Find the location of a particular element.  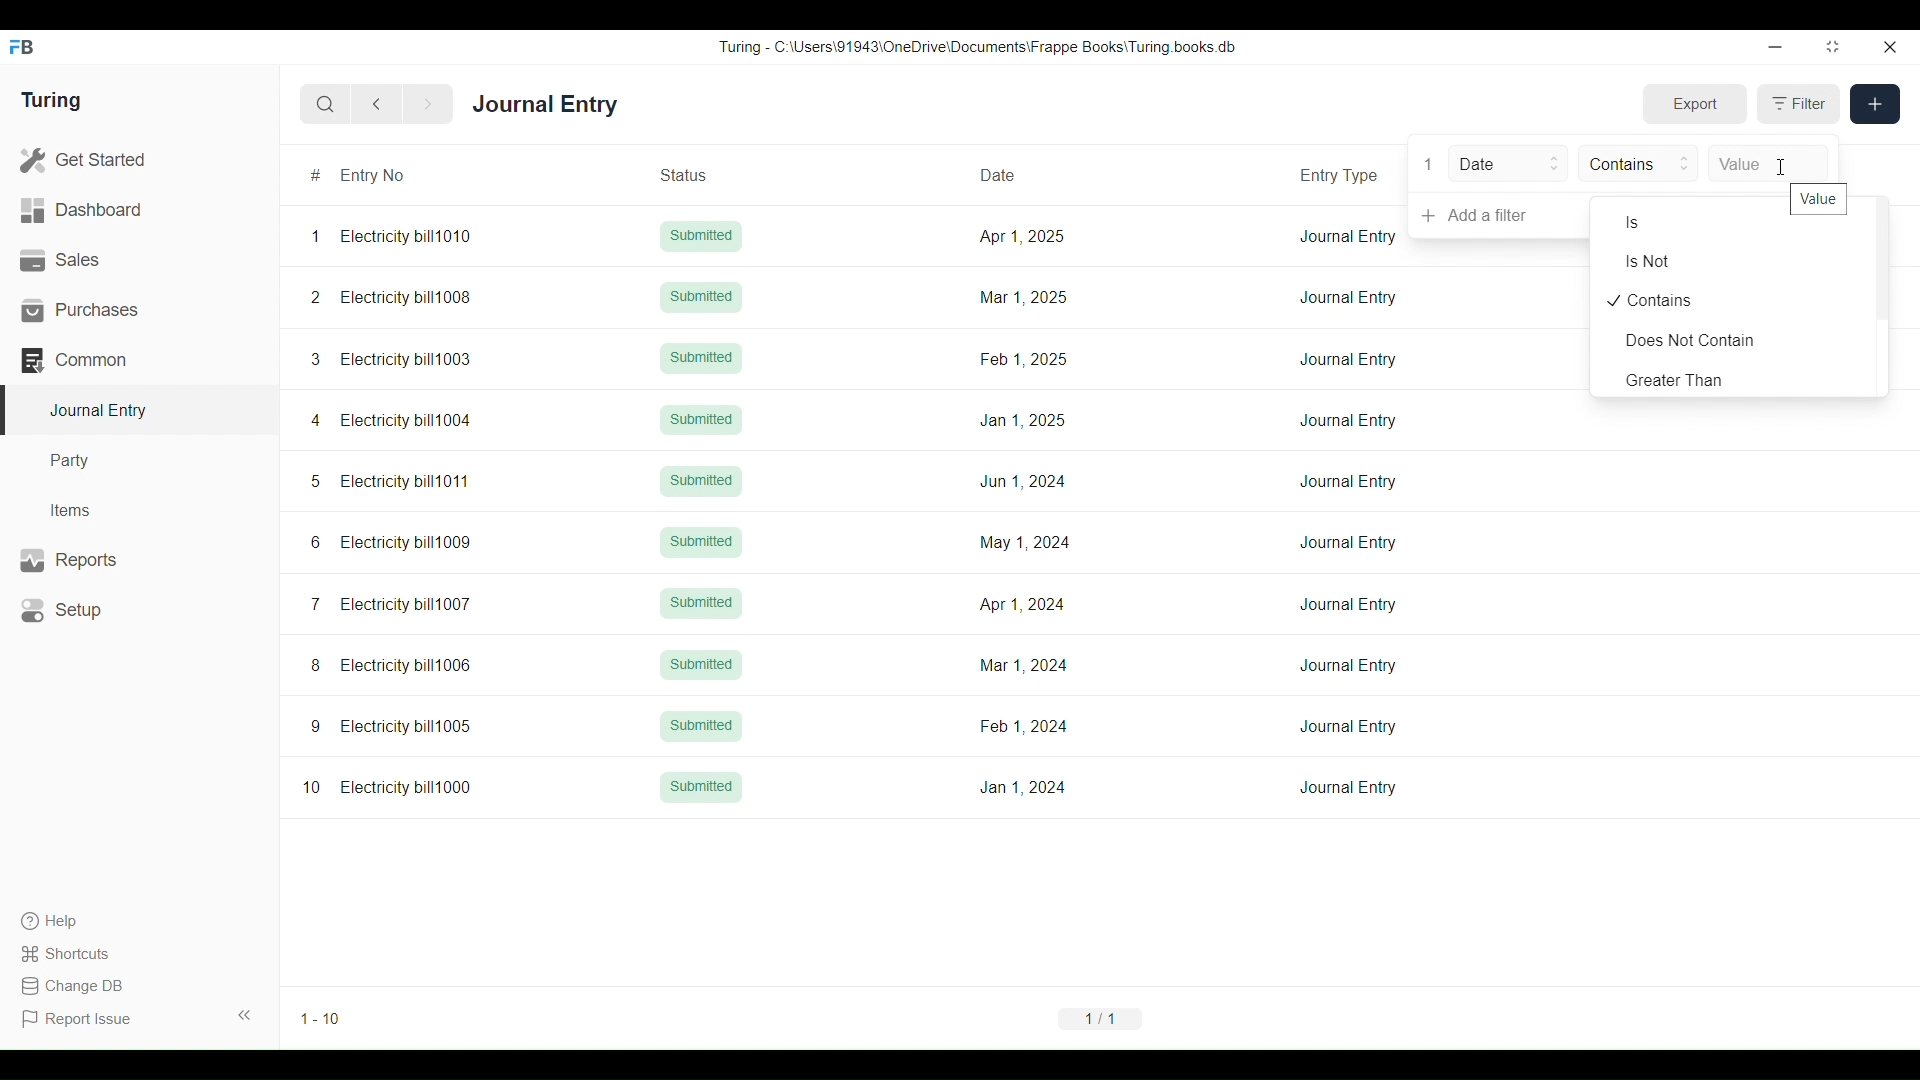

Does Not Contain is located at coordinates (1733, 341).